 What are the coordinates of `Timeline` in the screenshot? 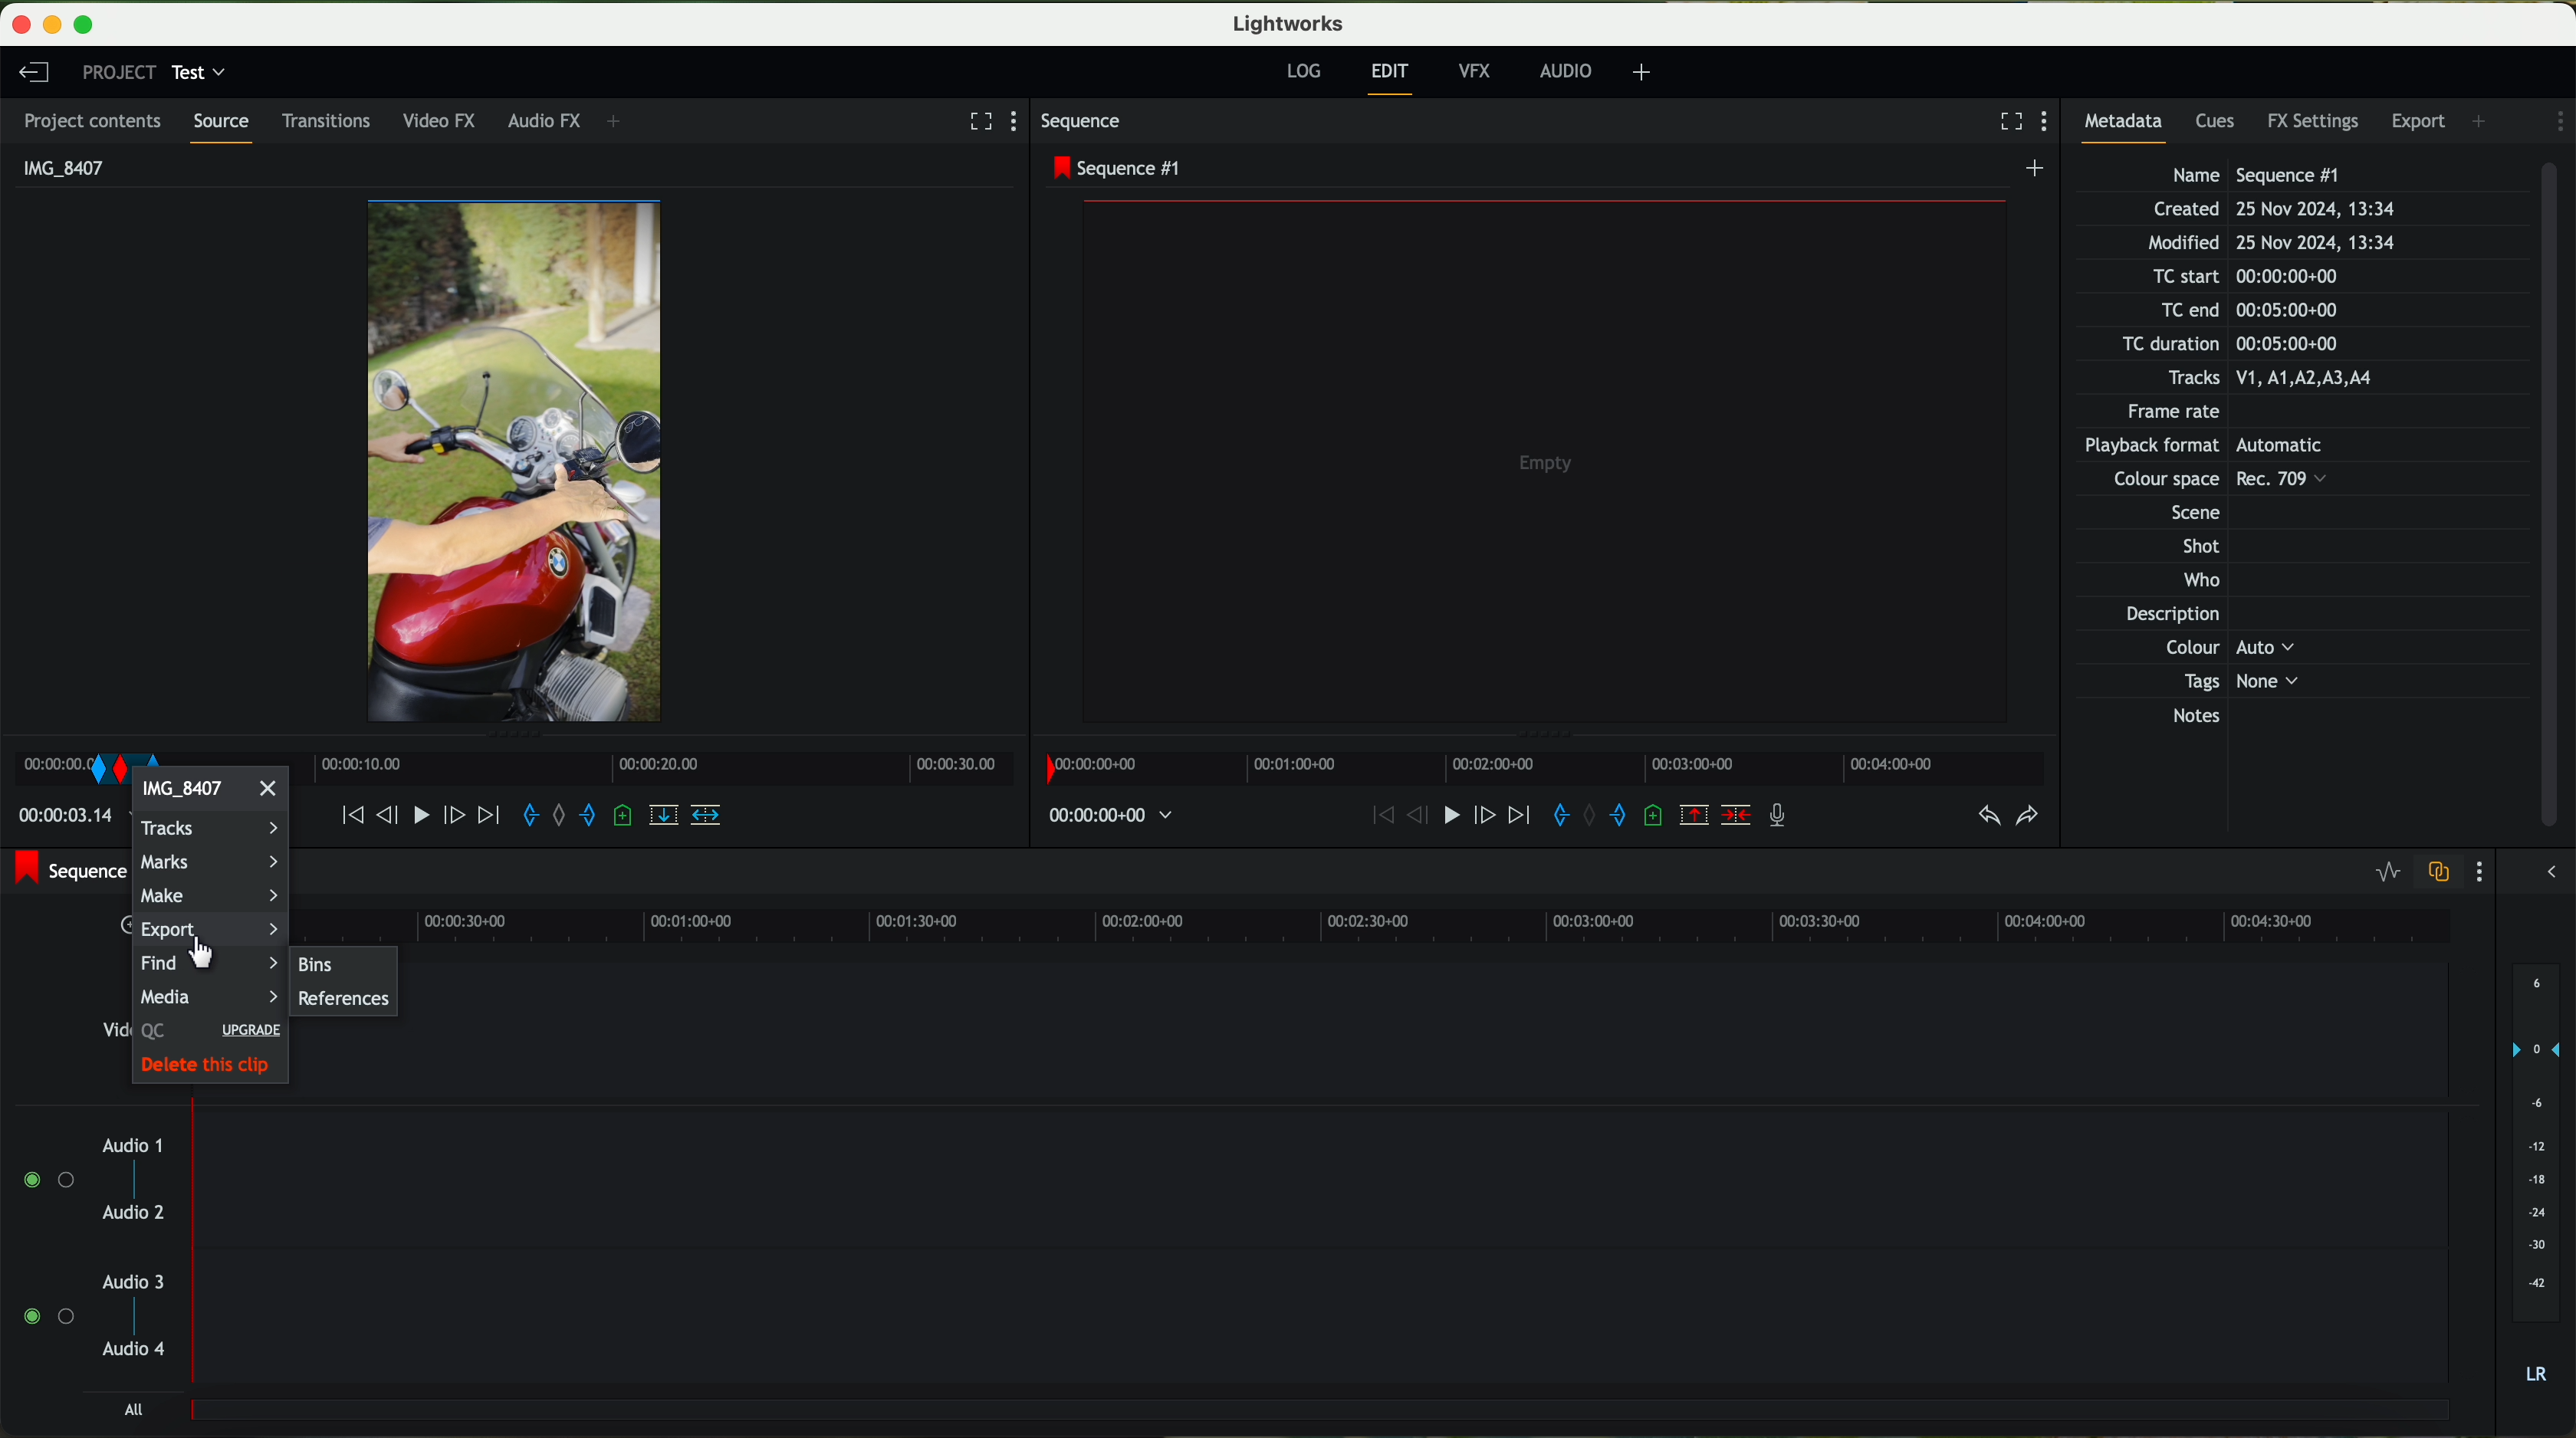 It's located at (649, 766).